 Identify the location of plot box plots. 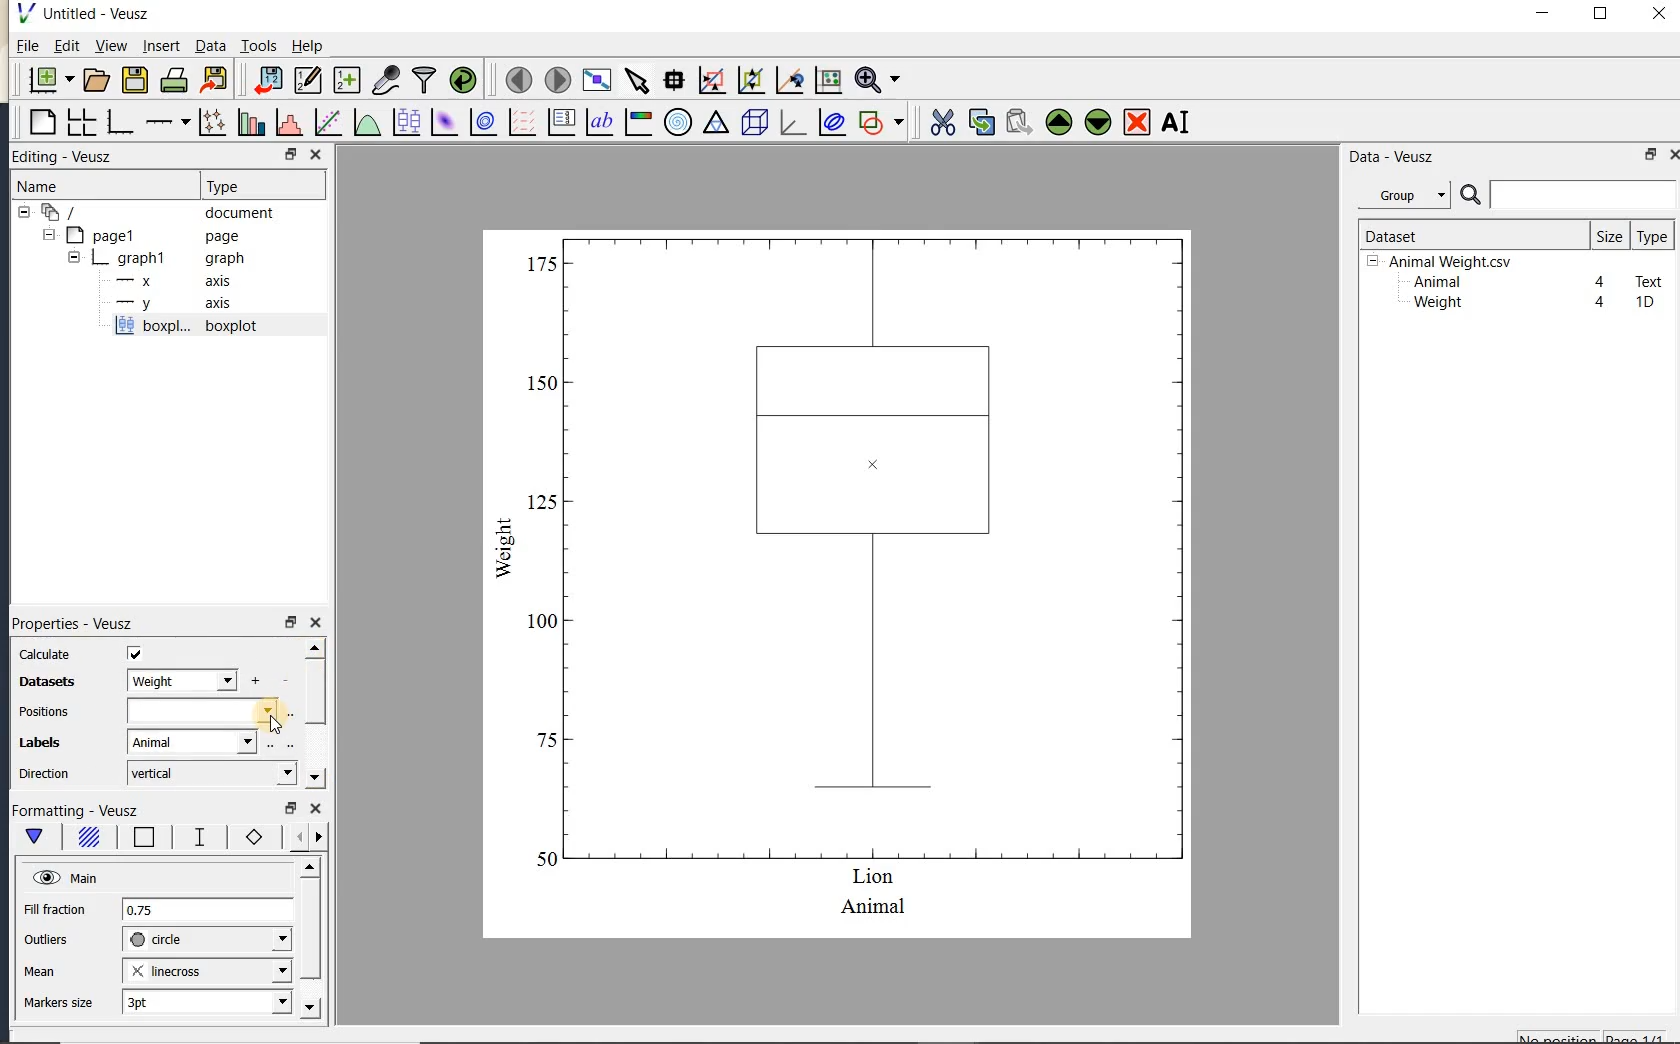
(403, 123).